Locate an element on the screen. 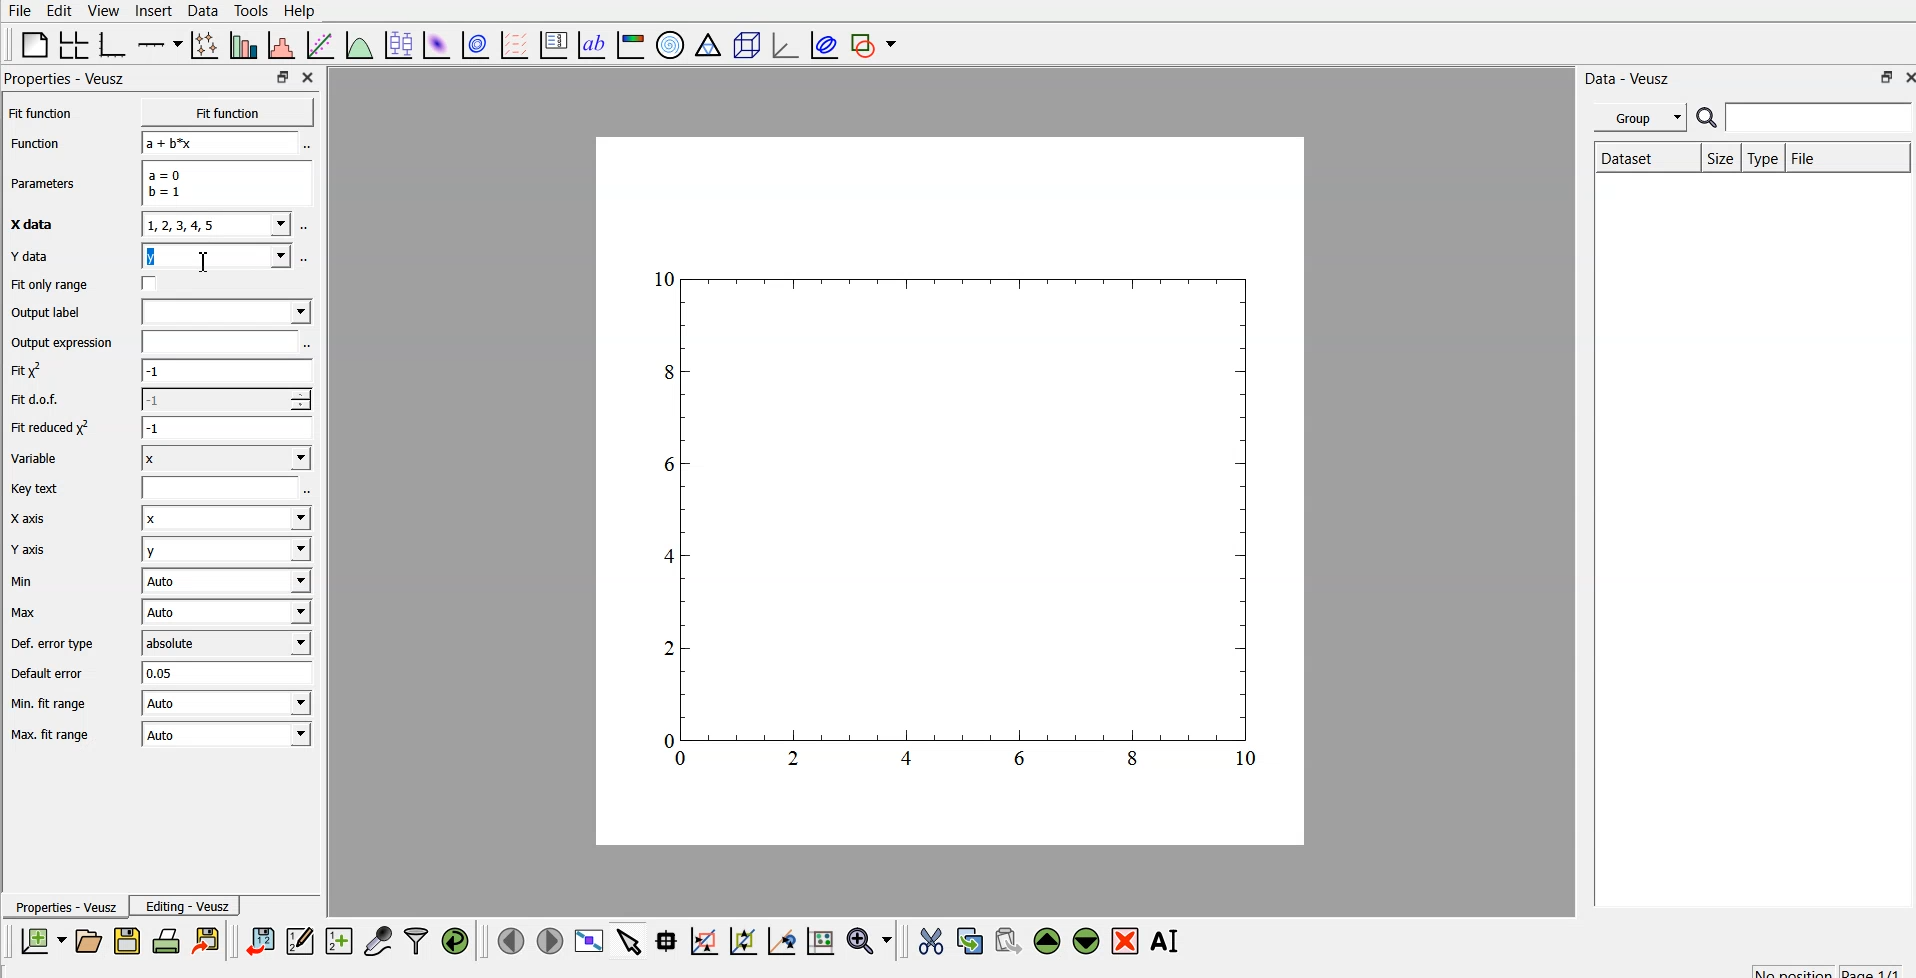  edit and  enter new data sets is located at coordinates (303, 942).